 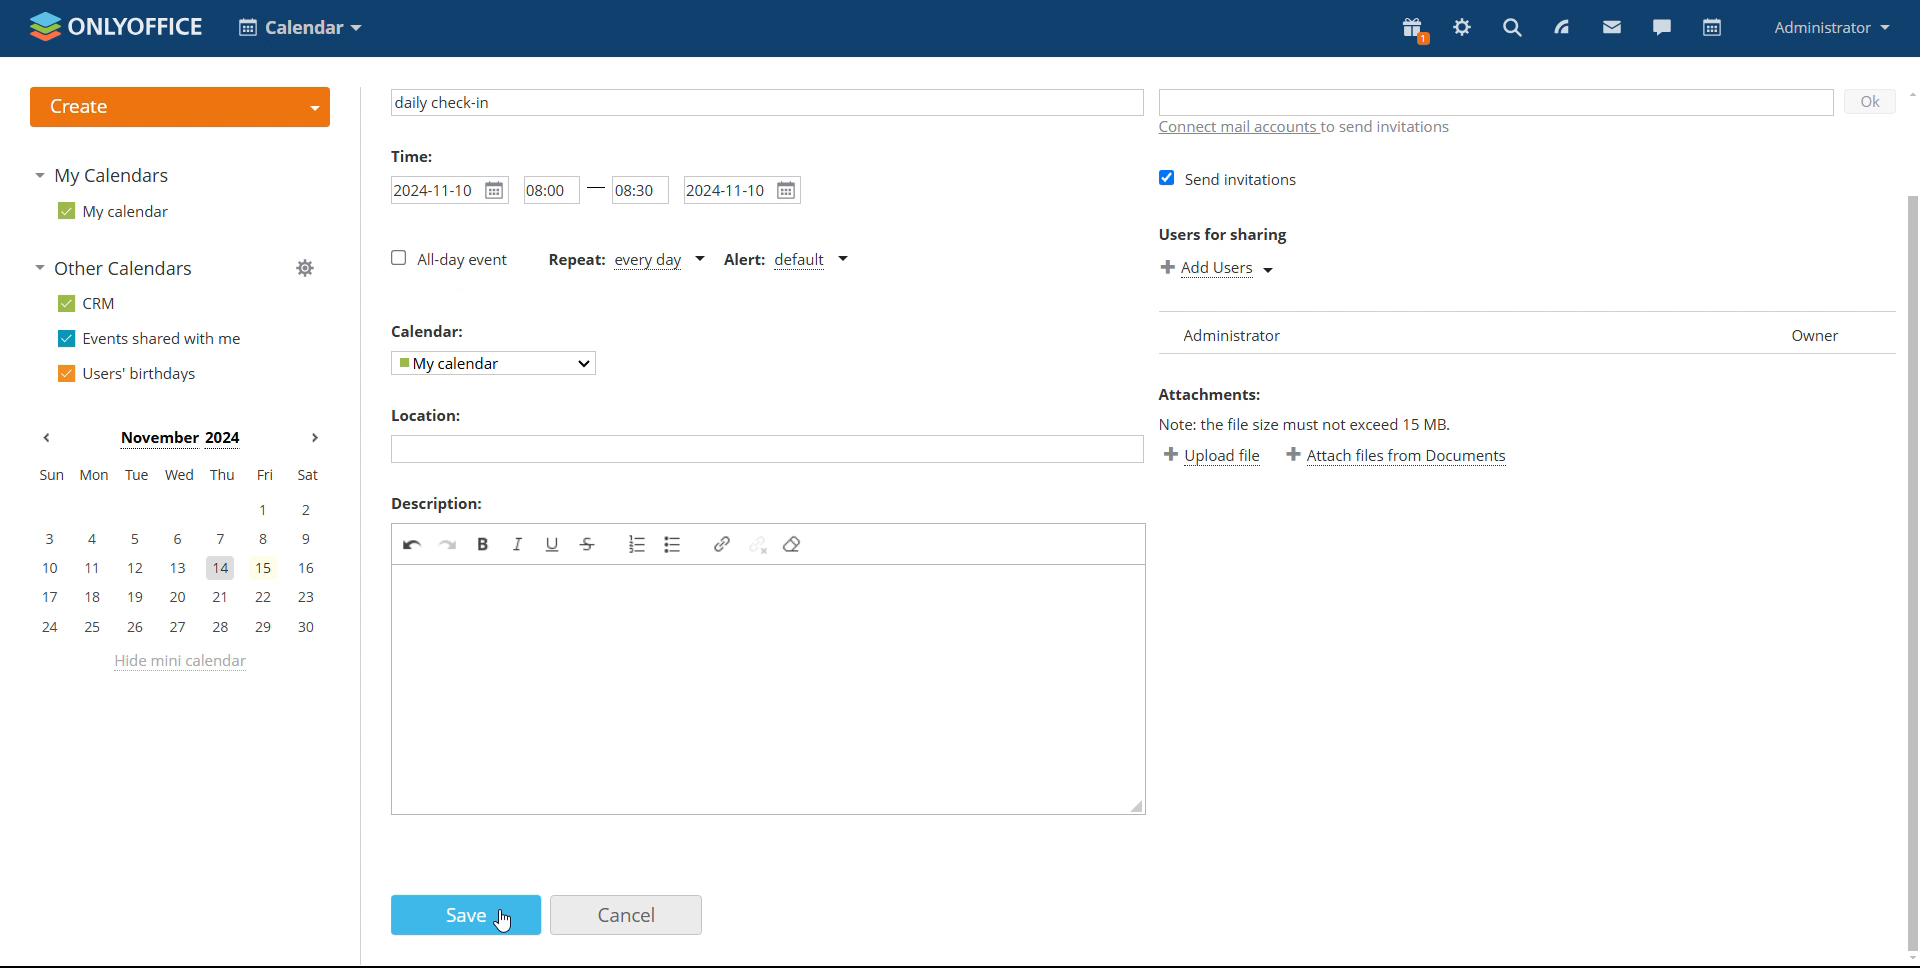 I want to click on other calendars, so click(x=112, y=270).